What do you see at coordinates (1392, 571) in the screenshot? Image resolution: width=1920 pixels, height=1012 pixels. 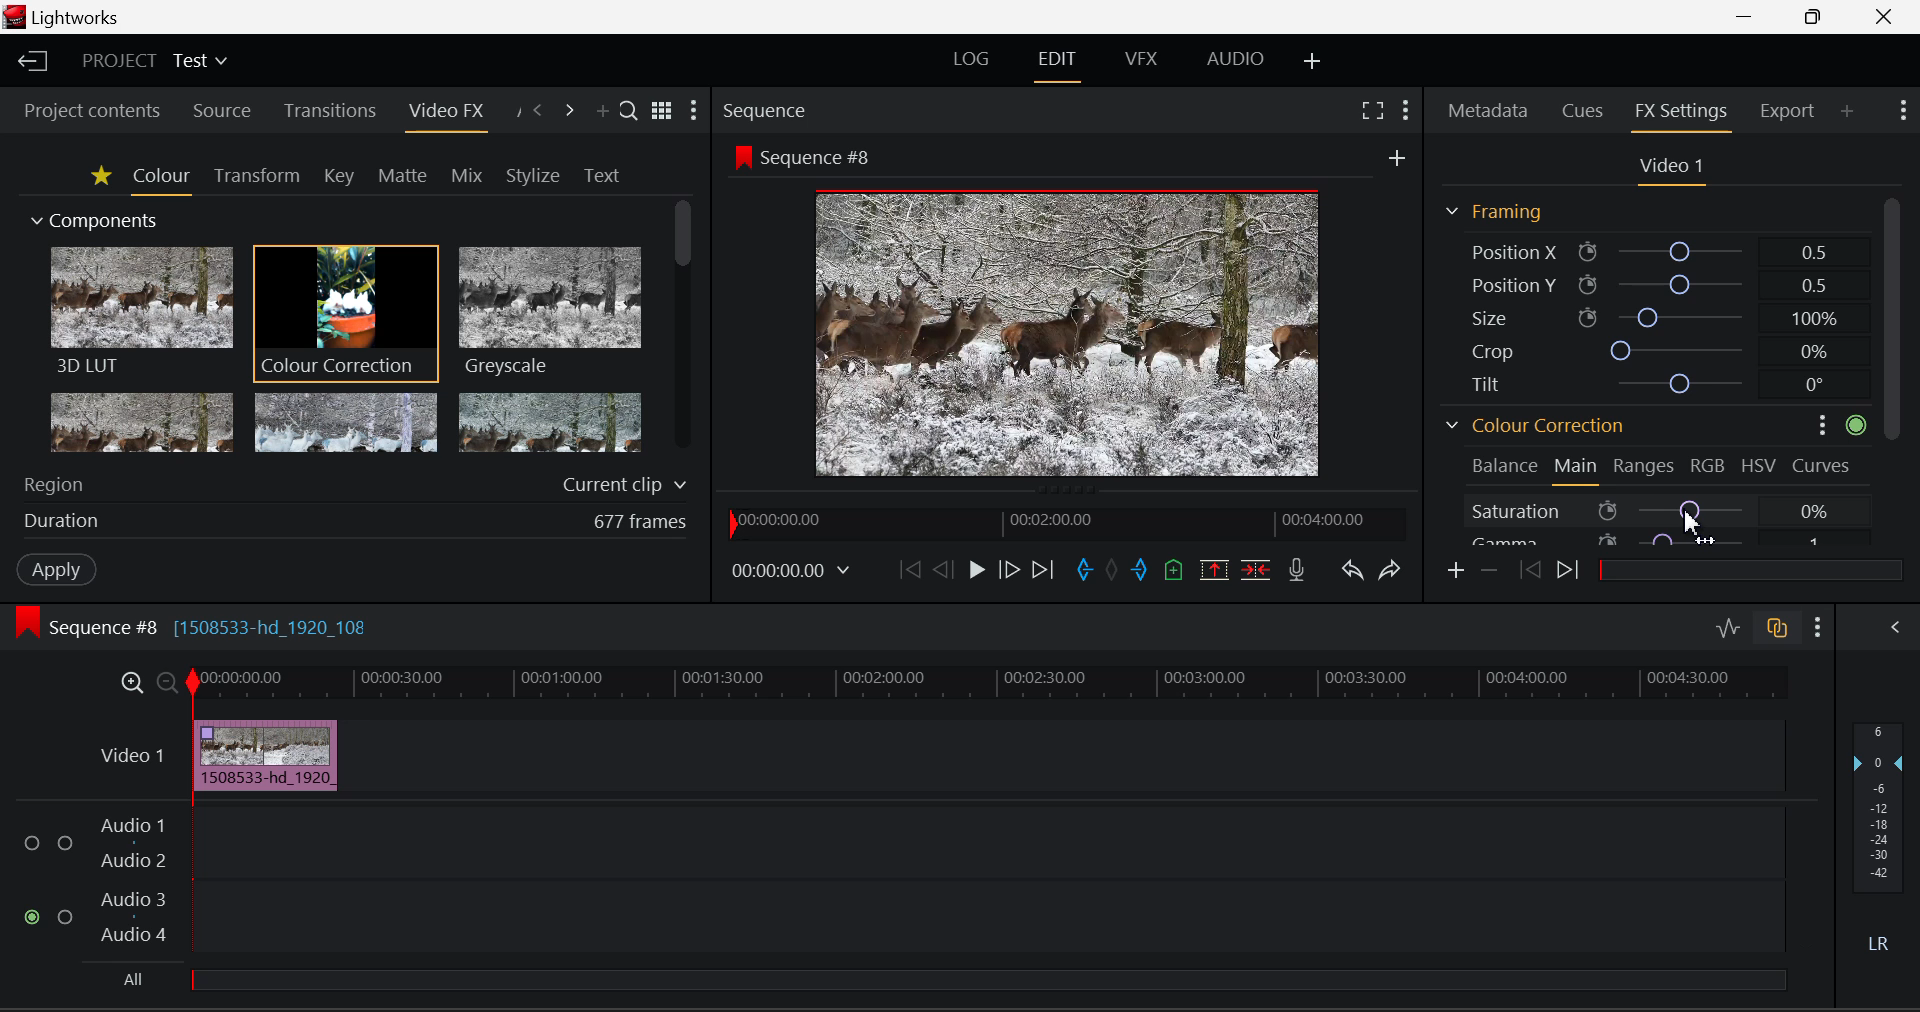 I see `Redo` at bounding box center [1392, 571].